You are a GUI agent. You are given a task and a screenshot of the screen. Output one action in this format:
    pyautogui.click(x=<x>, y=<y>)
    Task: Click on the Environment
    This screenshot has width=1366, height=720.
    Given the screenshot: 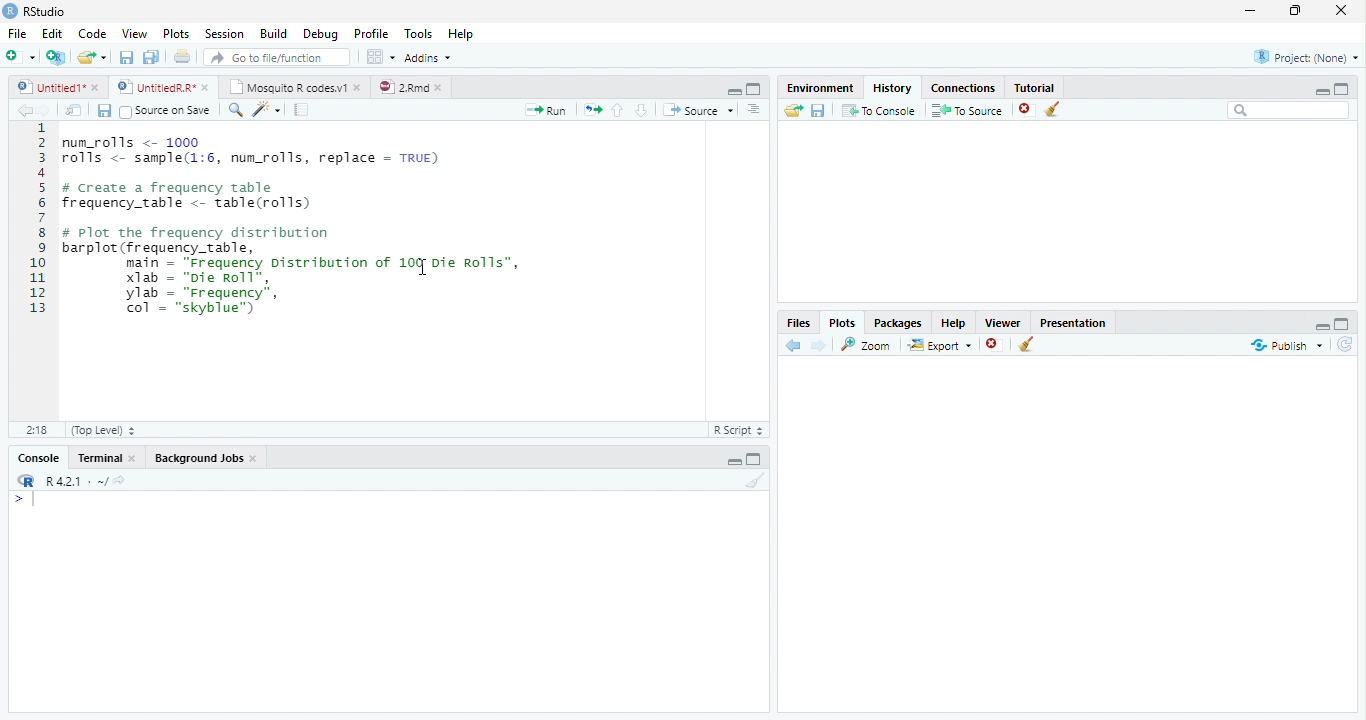 What is the action you would take?
    pyautogui.click(x=821, y=87)
    